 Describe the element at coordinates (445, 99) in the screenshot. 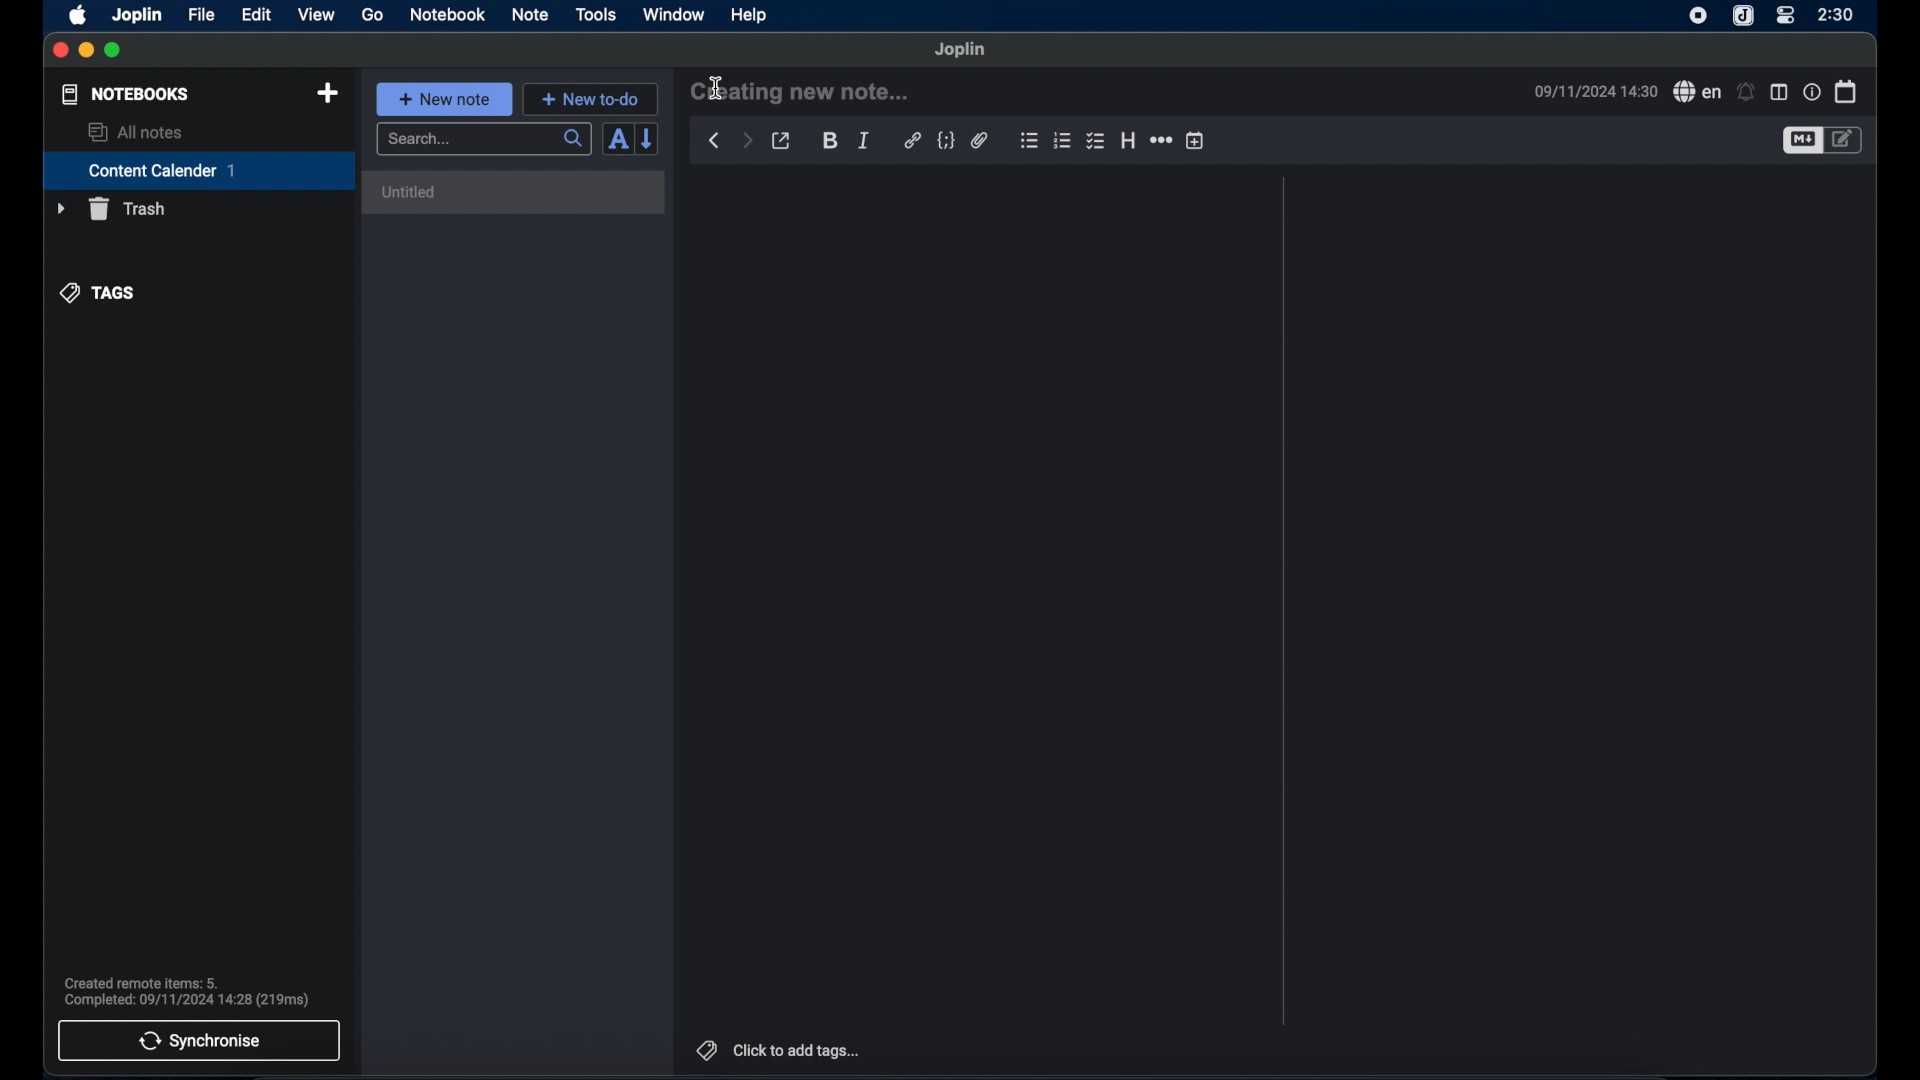

I see `new note` at that location.